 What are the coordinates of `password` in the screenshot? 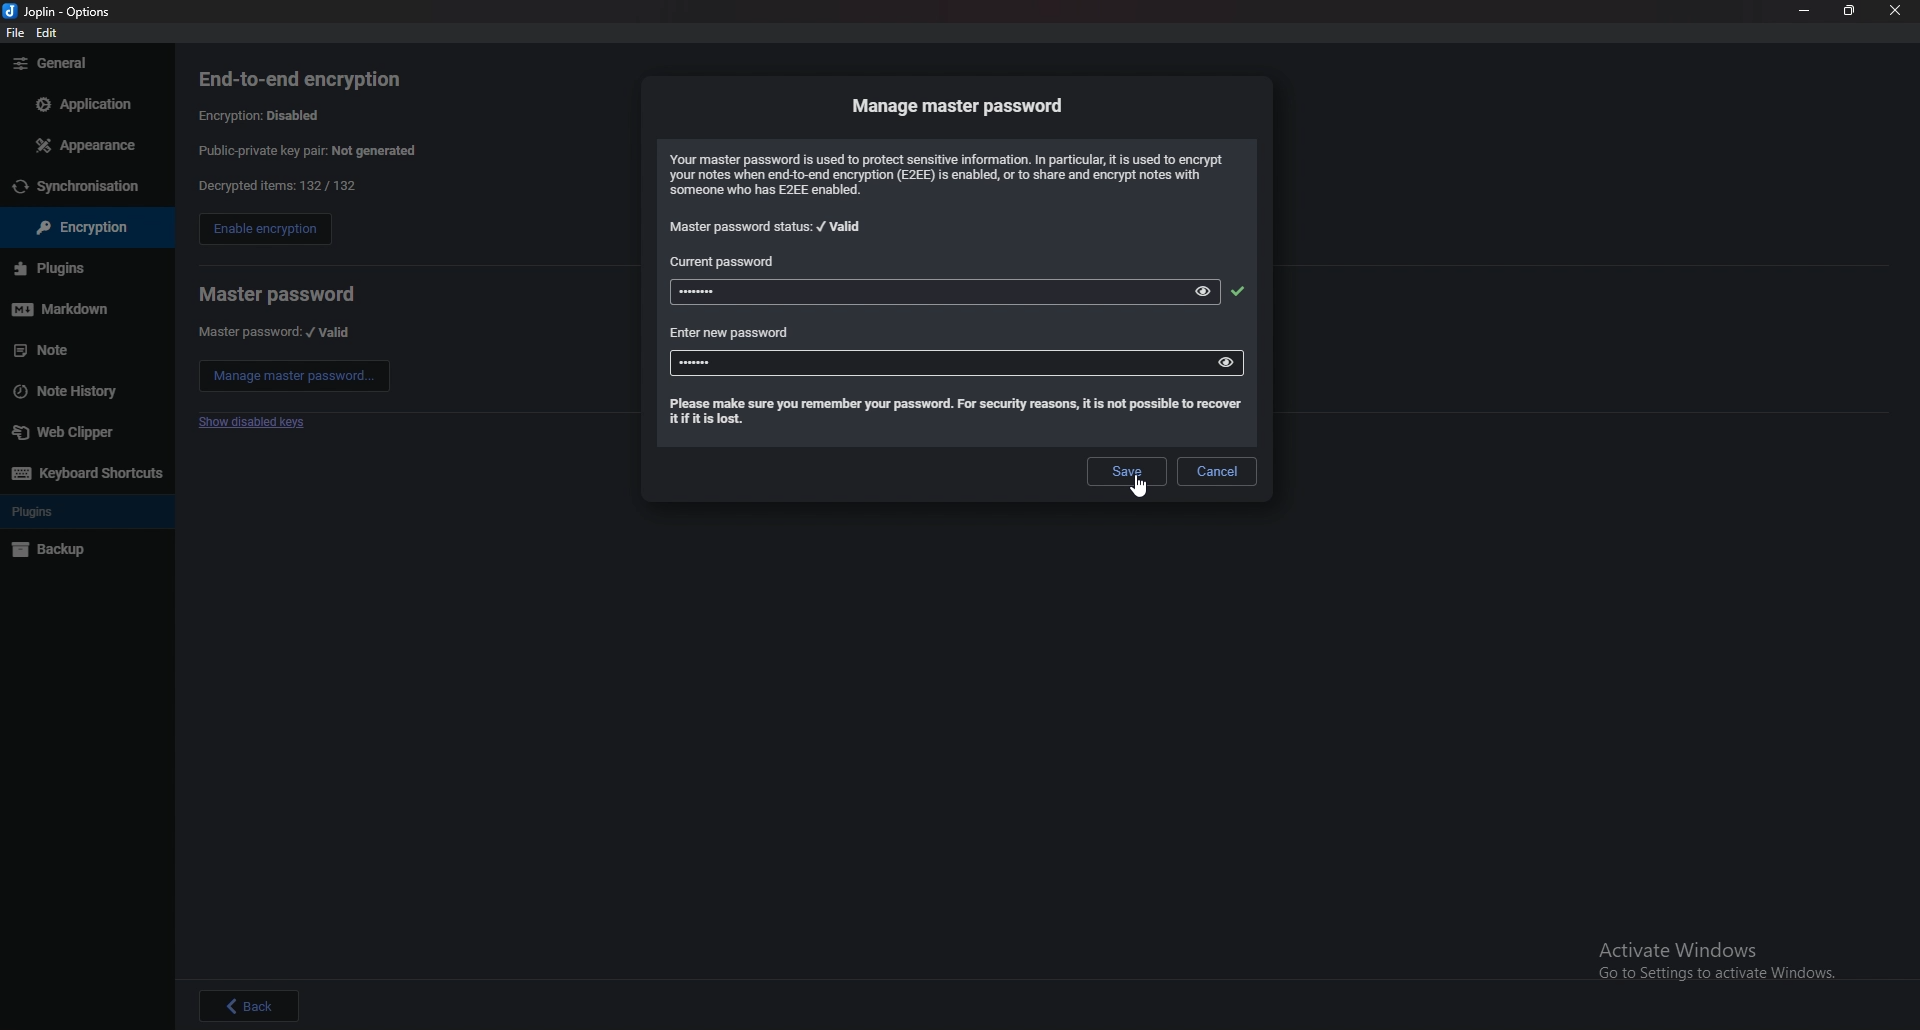 It's located at (910, 293).